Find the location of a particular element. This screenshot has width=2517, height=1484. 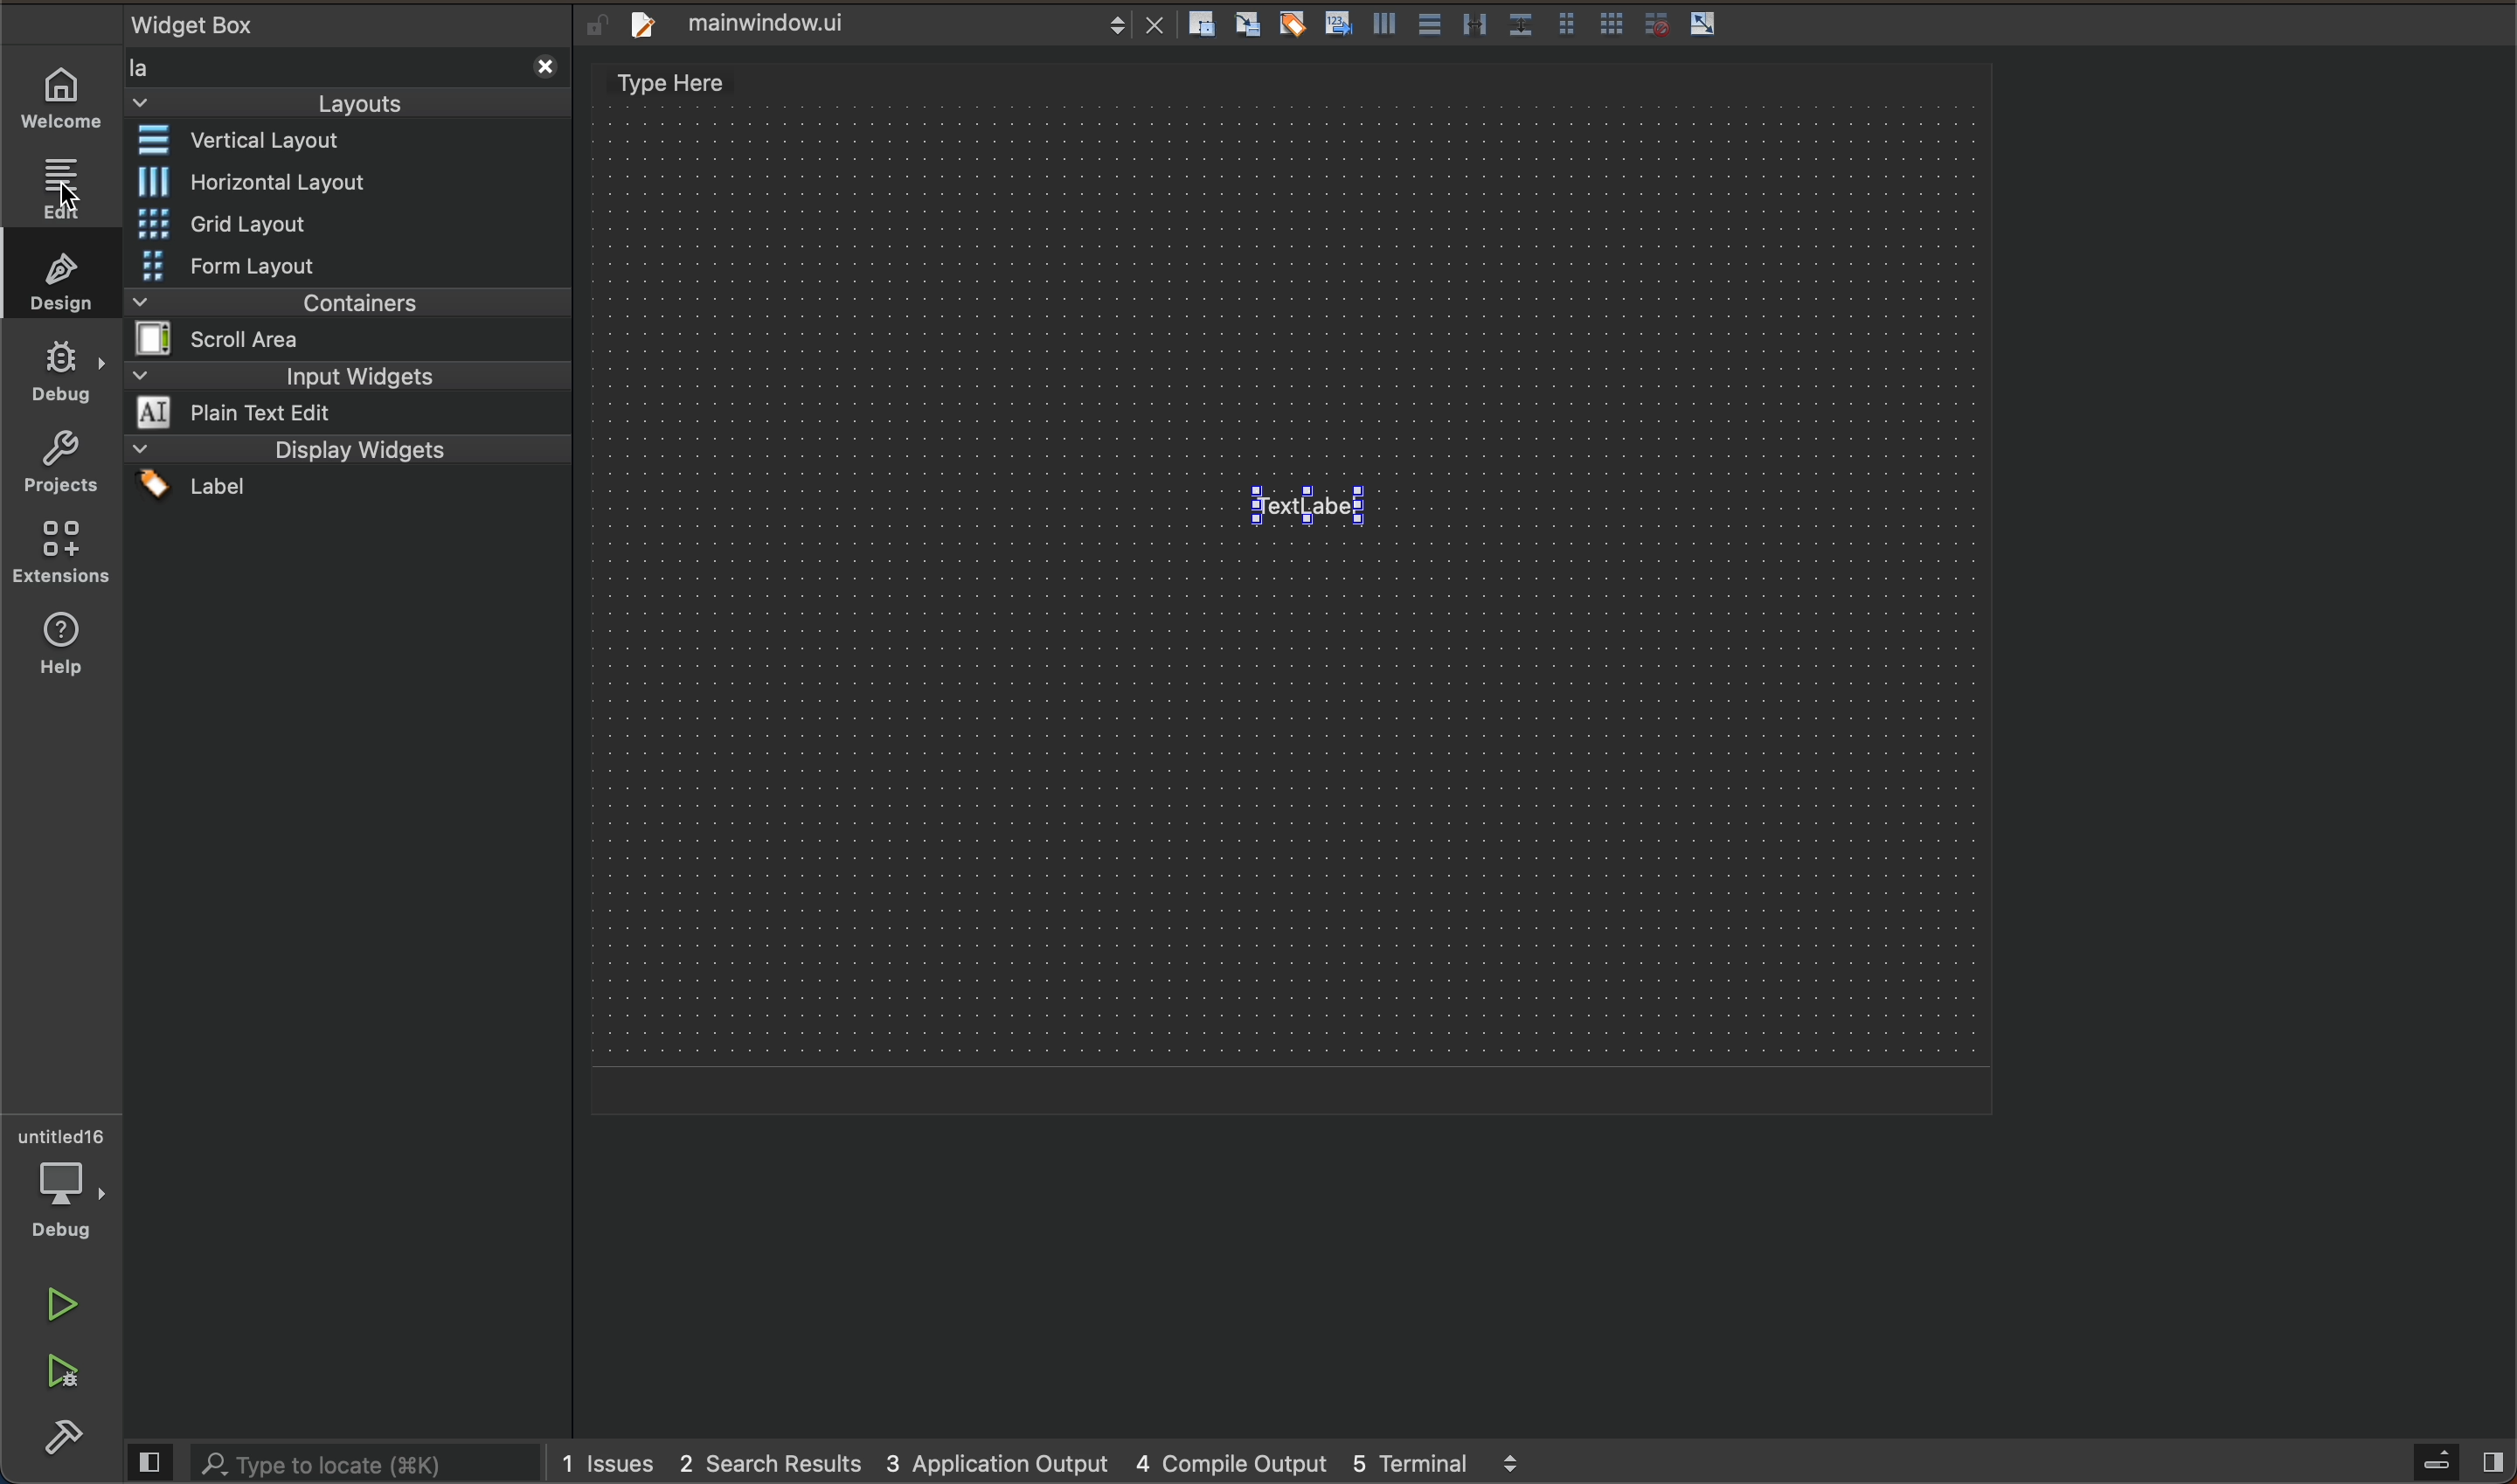

Layouts is located at coordinates (332, 106).